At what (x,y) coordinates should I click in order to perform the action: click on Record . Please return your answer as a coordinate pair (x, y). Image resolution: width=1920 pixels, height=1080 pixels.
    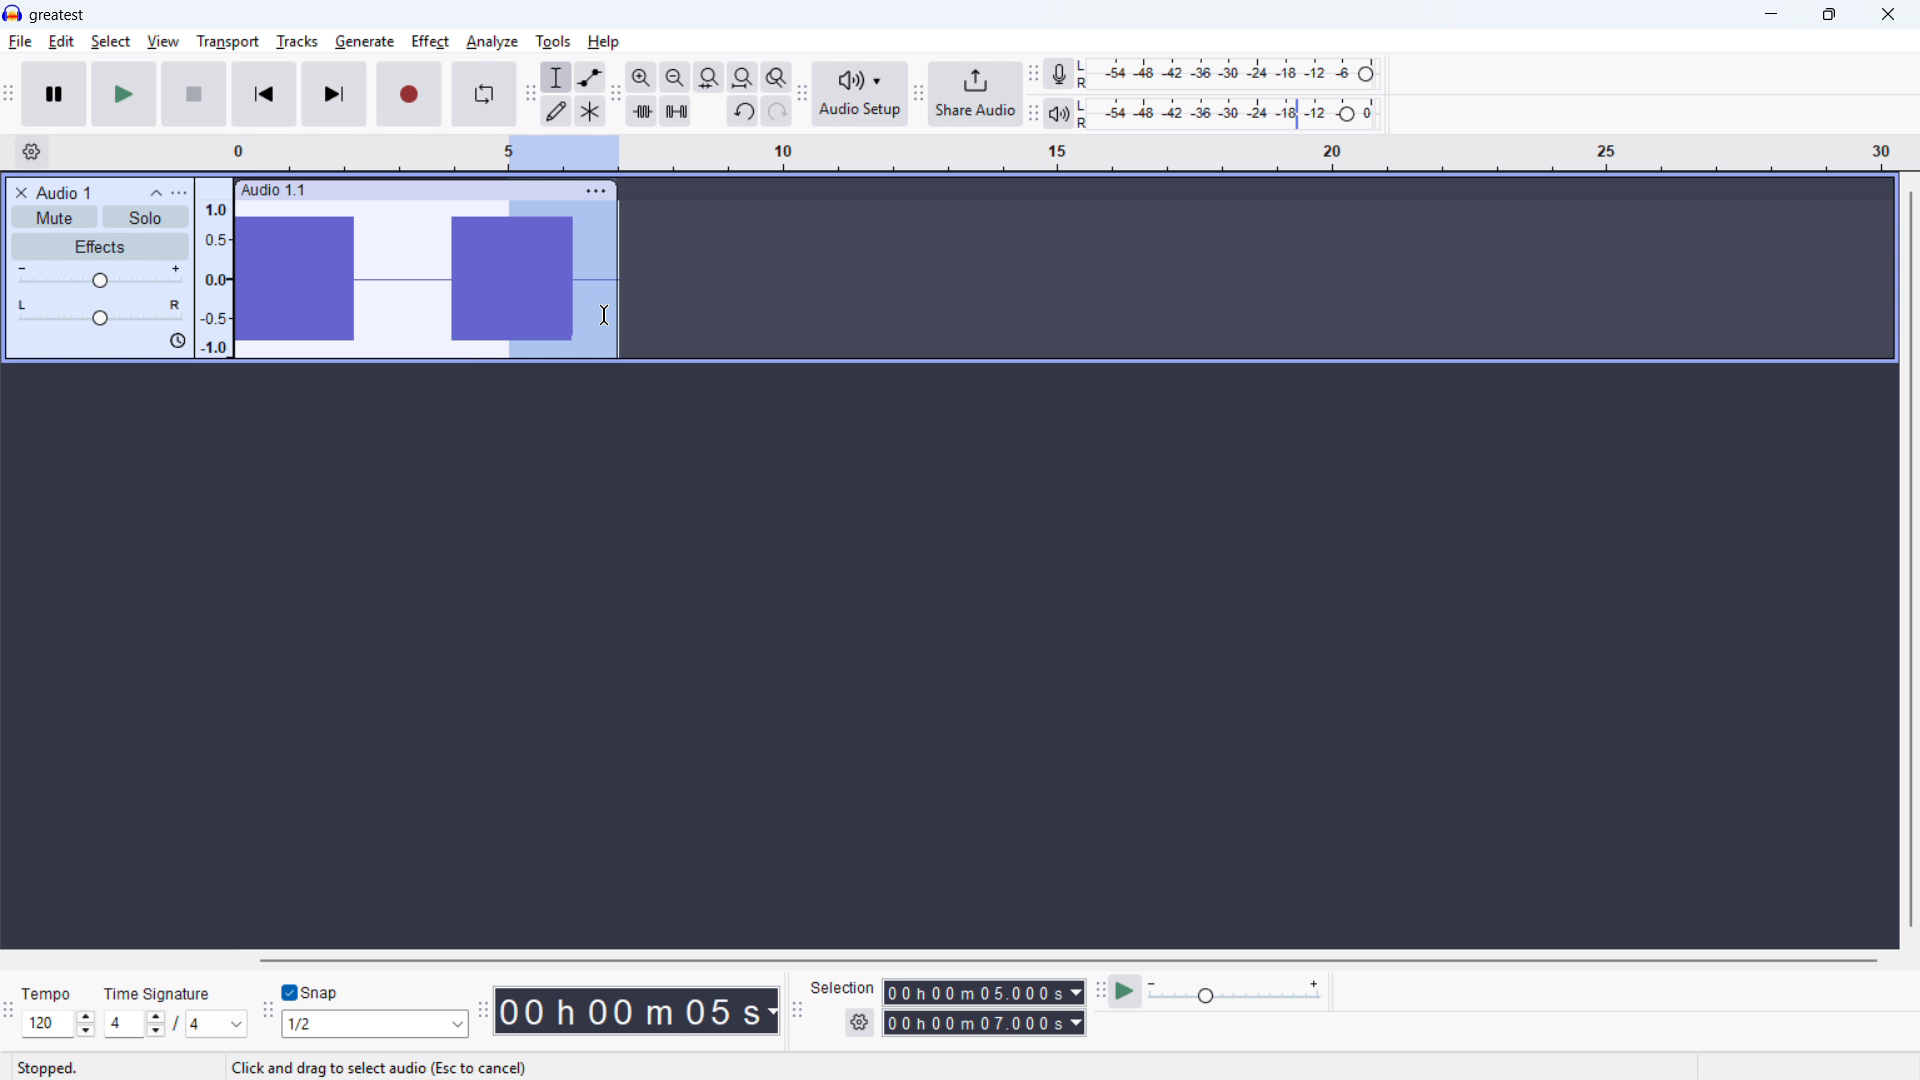
    Looking at the image, I should click on (409, 94).